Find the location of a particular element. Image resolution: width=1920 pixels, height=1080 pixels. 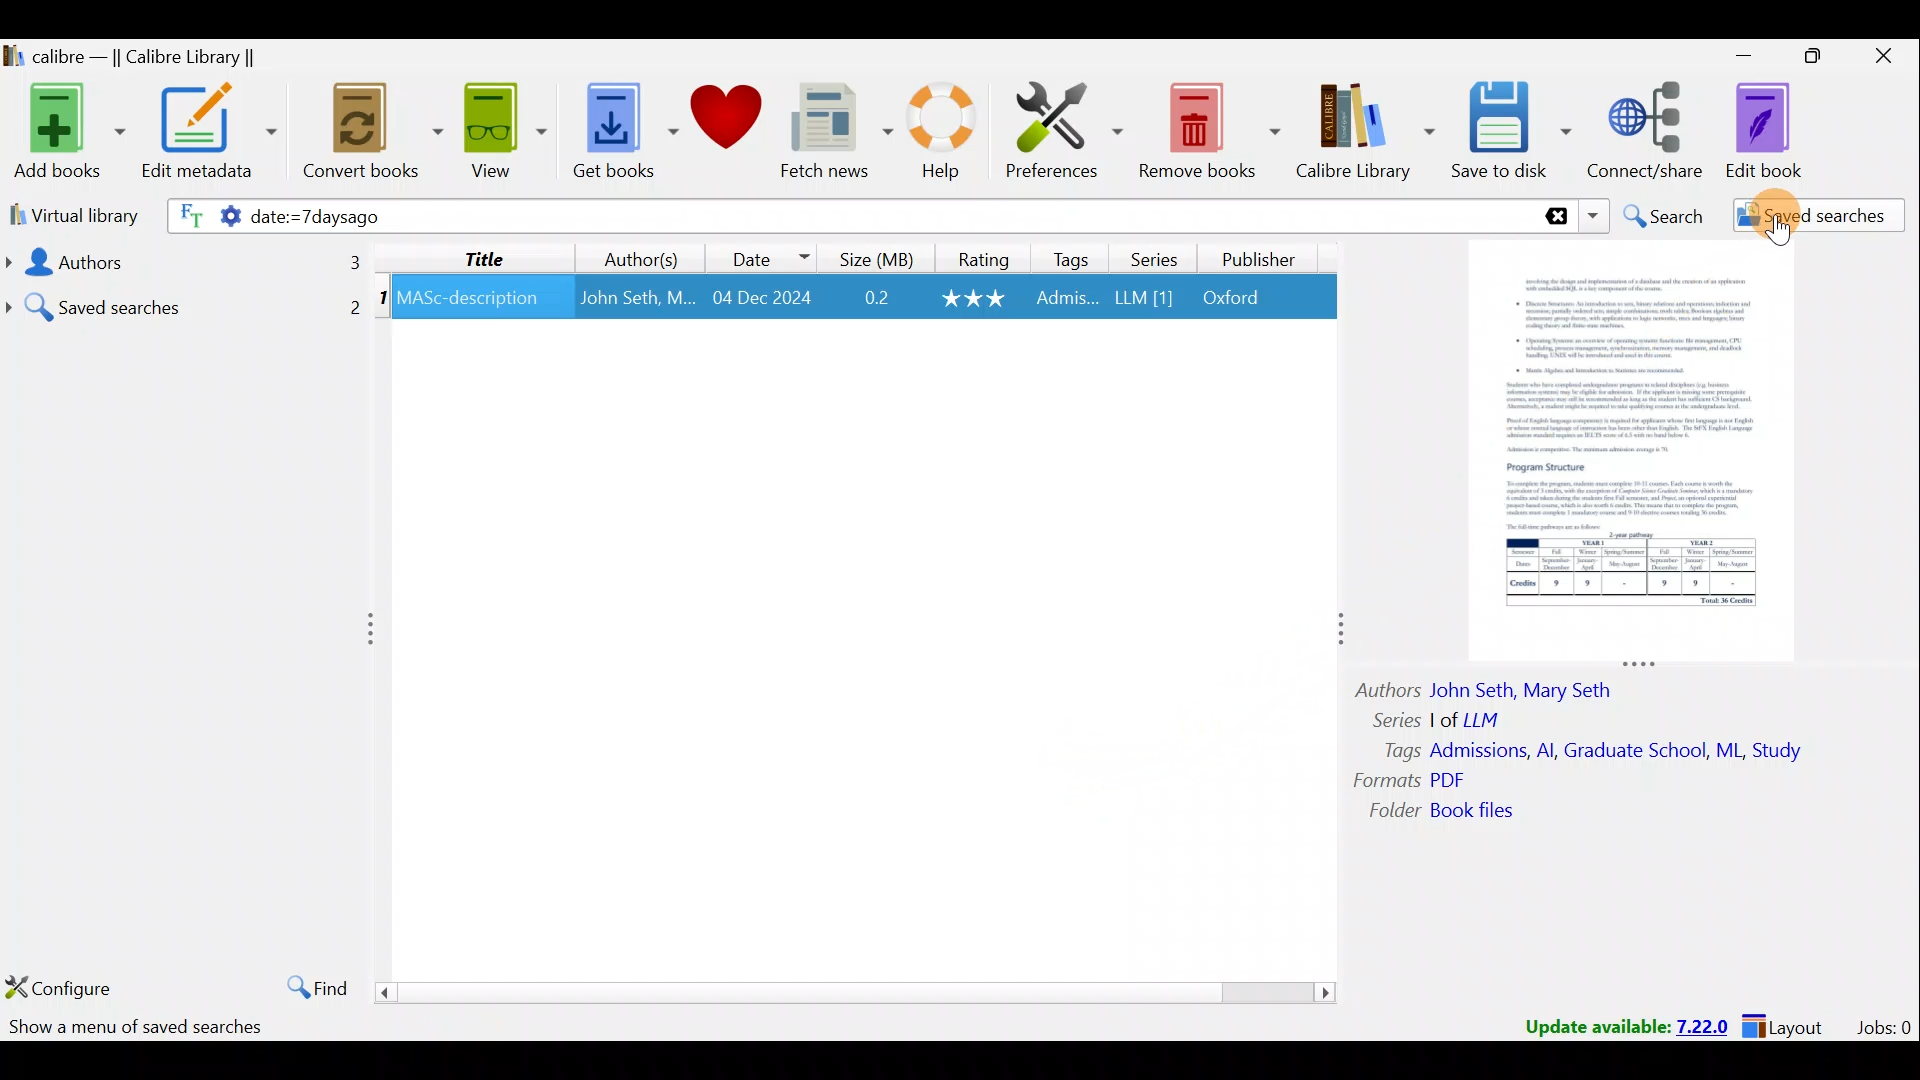

Configure is located at coordinates (60, 987).